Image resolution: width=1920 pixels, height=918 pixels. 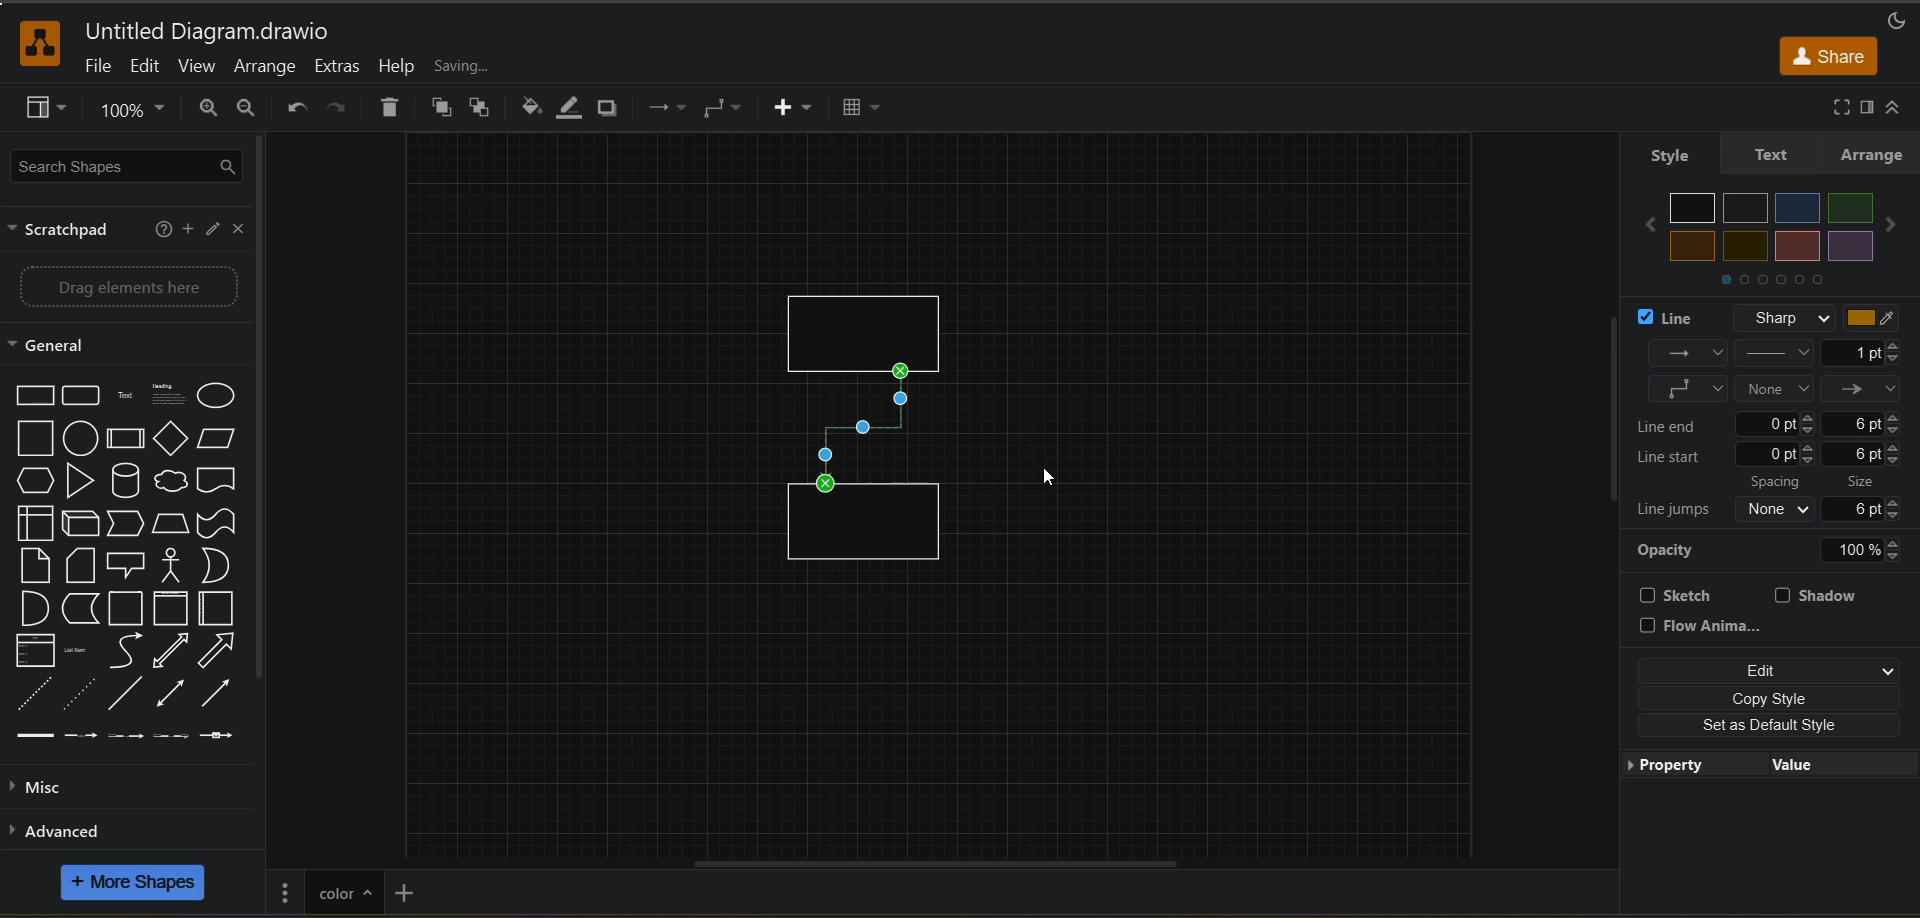 What do you see at coordinates (124, 694) in the screenshot?
I see `Line` at bounding box center [124, 694].